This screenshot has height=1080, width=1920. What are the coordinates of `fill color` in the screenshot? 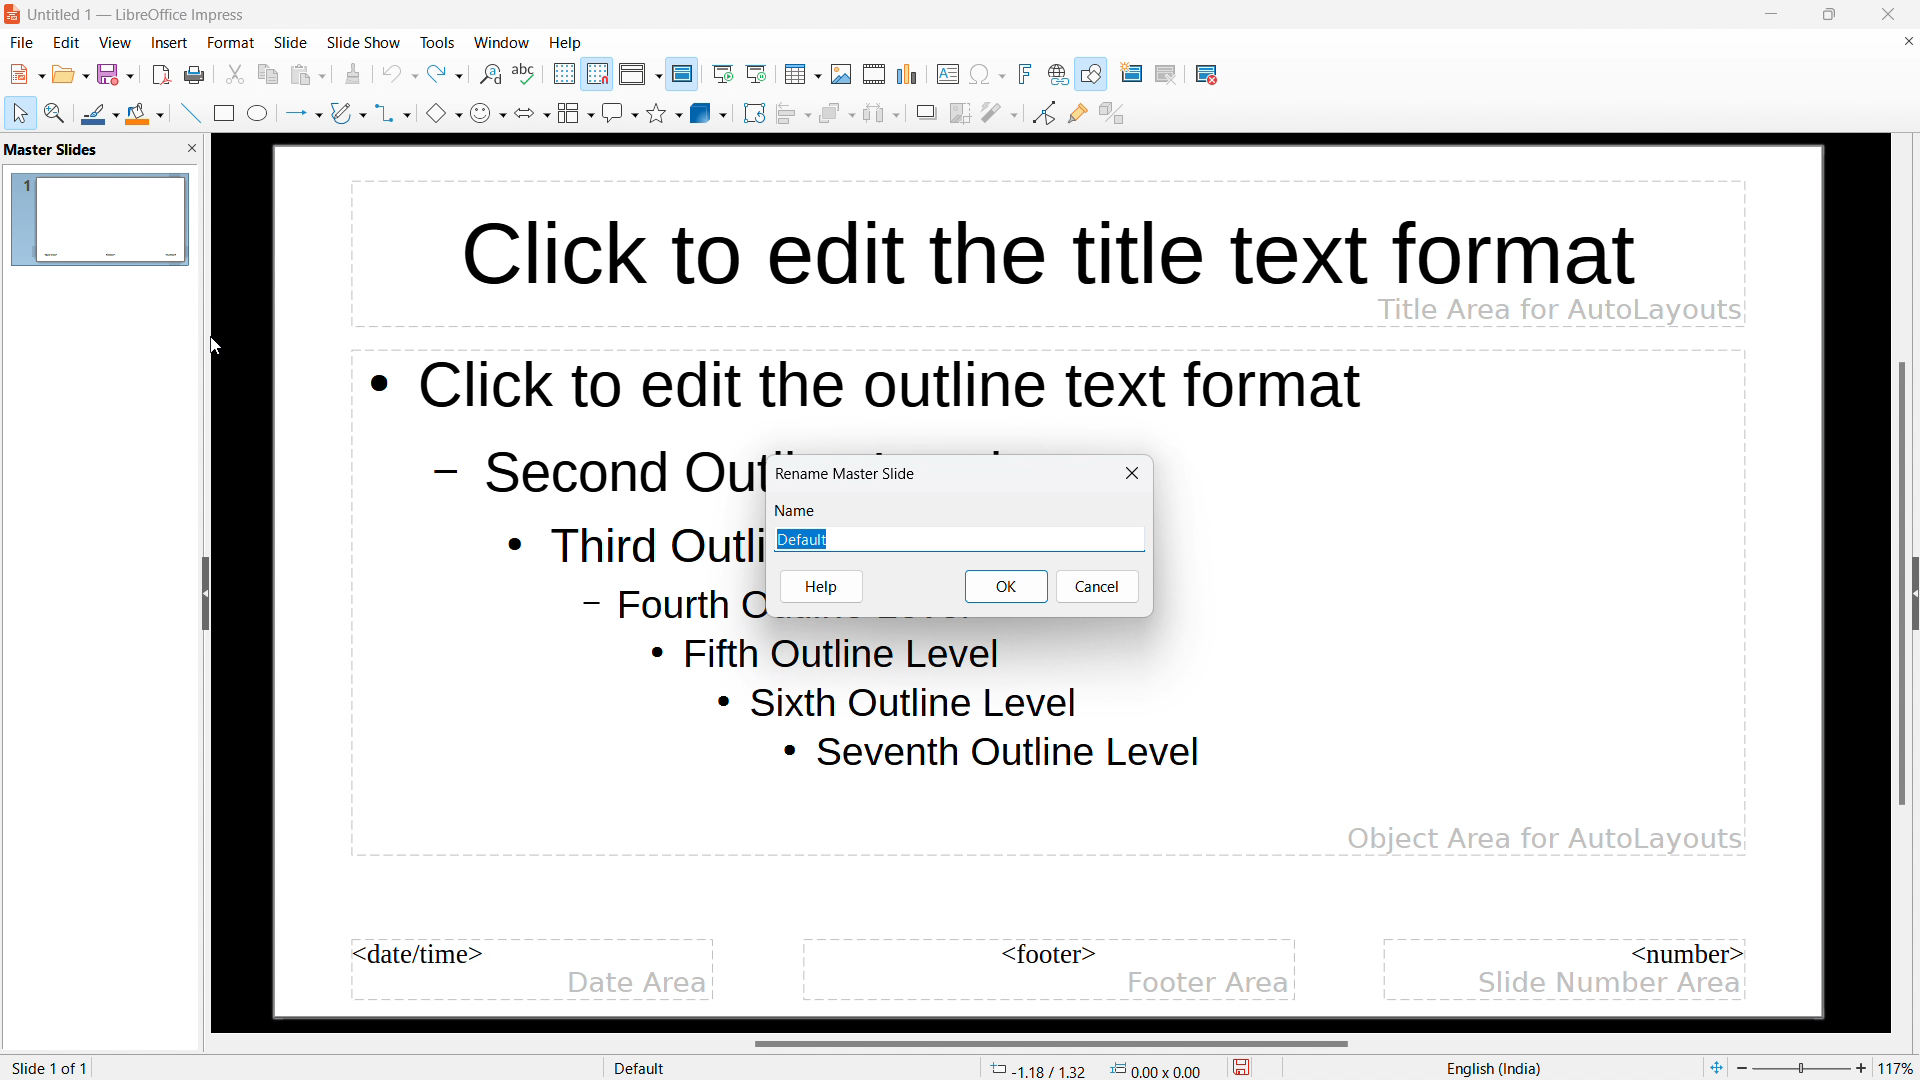 It's located at (147, 114).